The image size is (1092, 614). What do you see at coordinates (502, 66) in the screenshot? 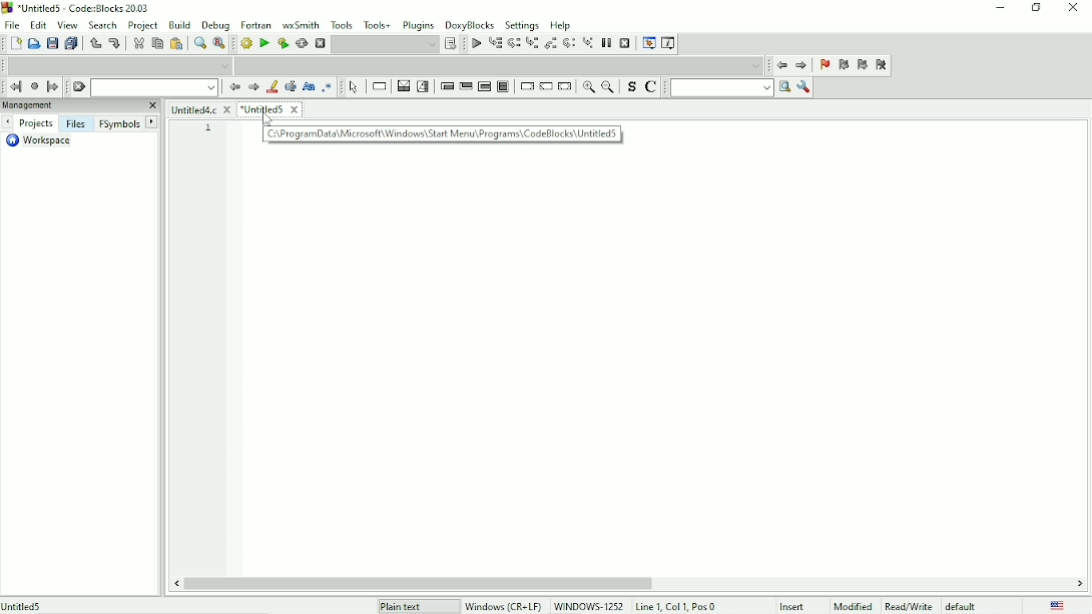
I see `Drop down` at bounding box center [502, 66].